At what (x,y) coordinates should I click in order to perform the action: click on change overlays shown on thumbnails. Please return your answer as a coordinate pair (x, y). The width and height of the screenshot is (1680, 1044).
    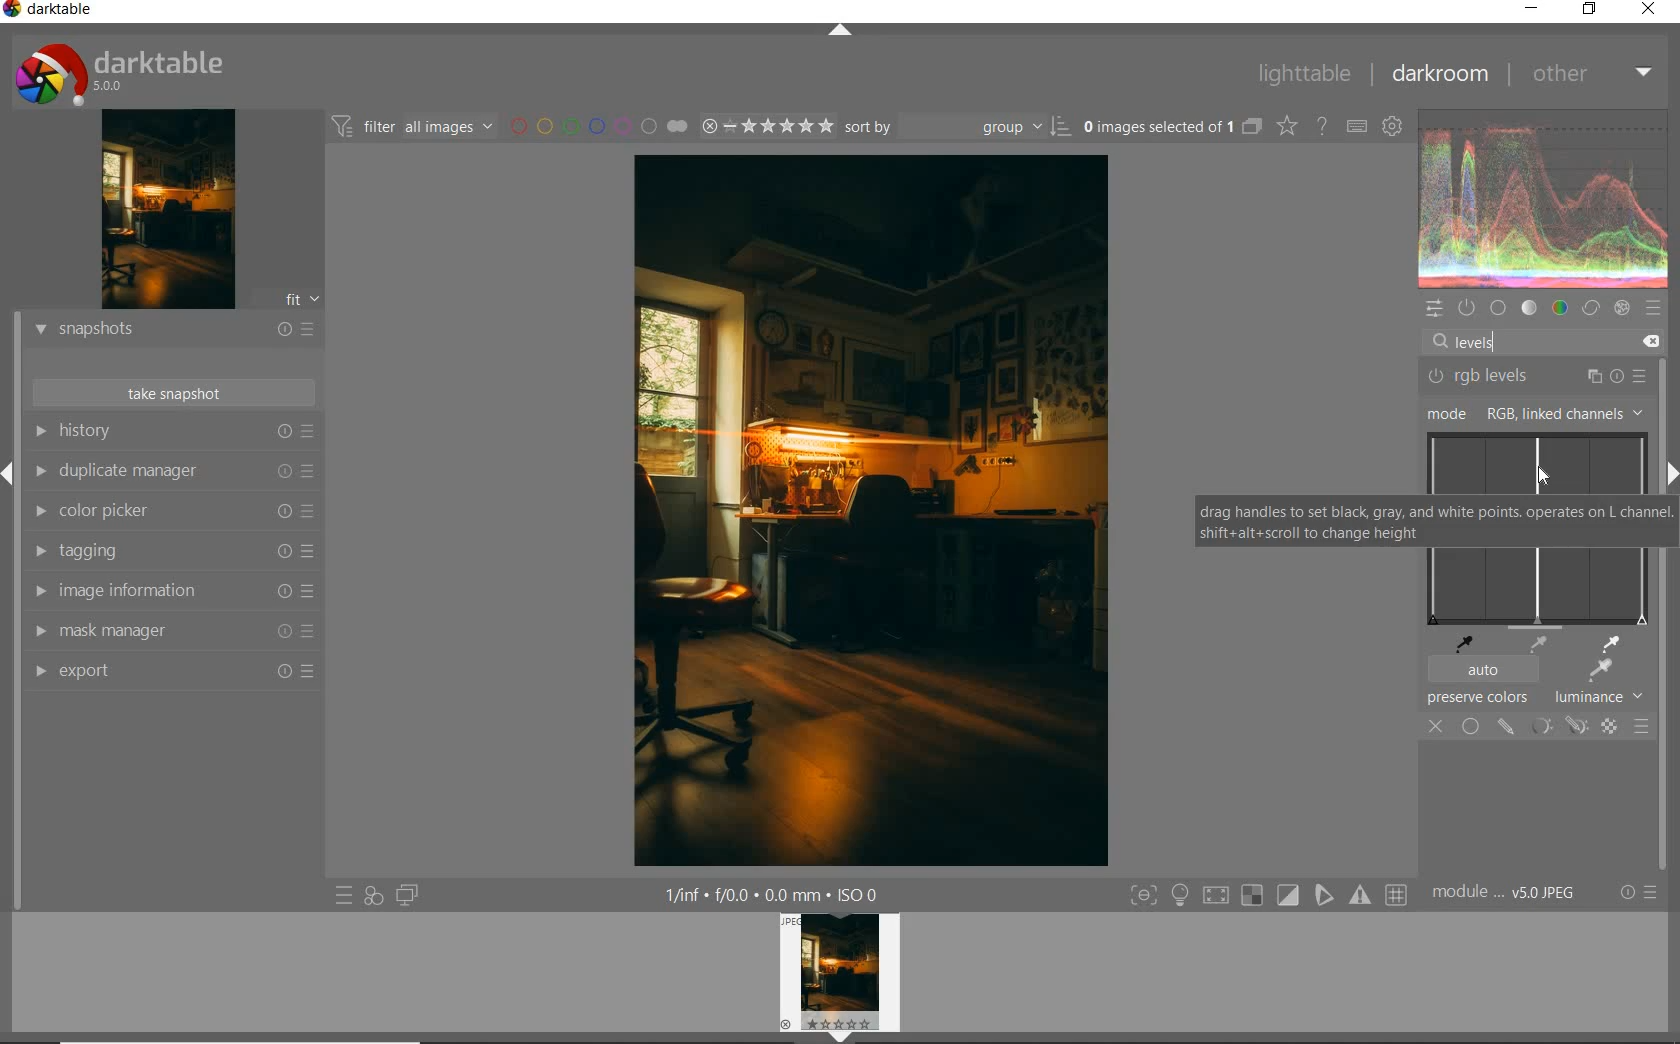
    Looking at the image, I should click on (1288, 127).